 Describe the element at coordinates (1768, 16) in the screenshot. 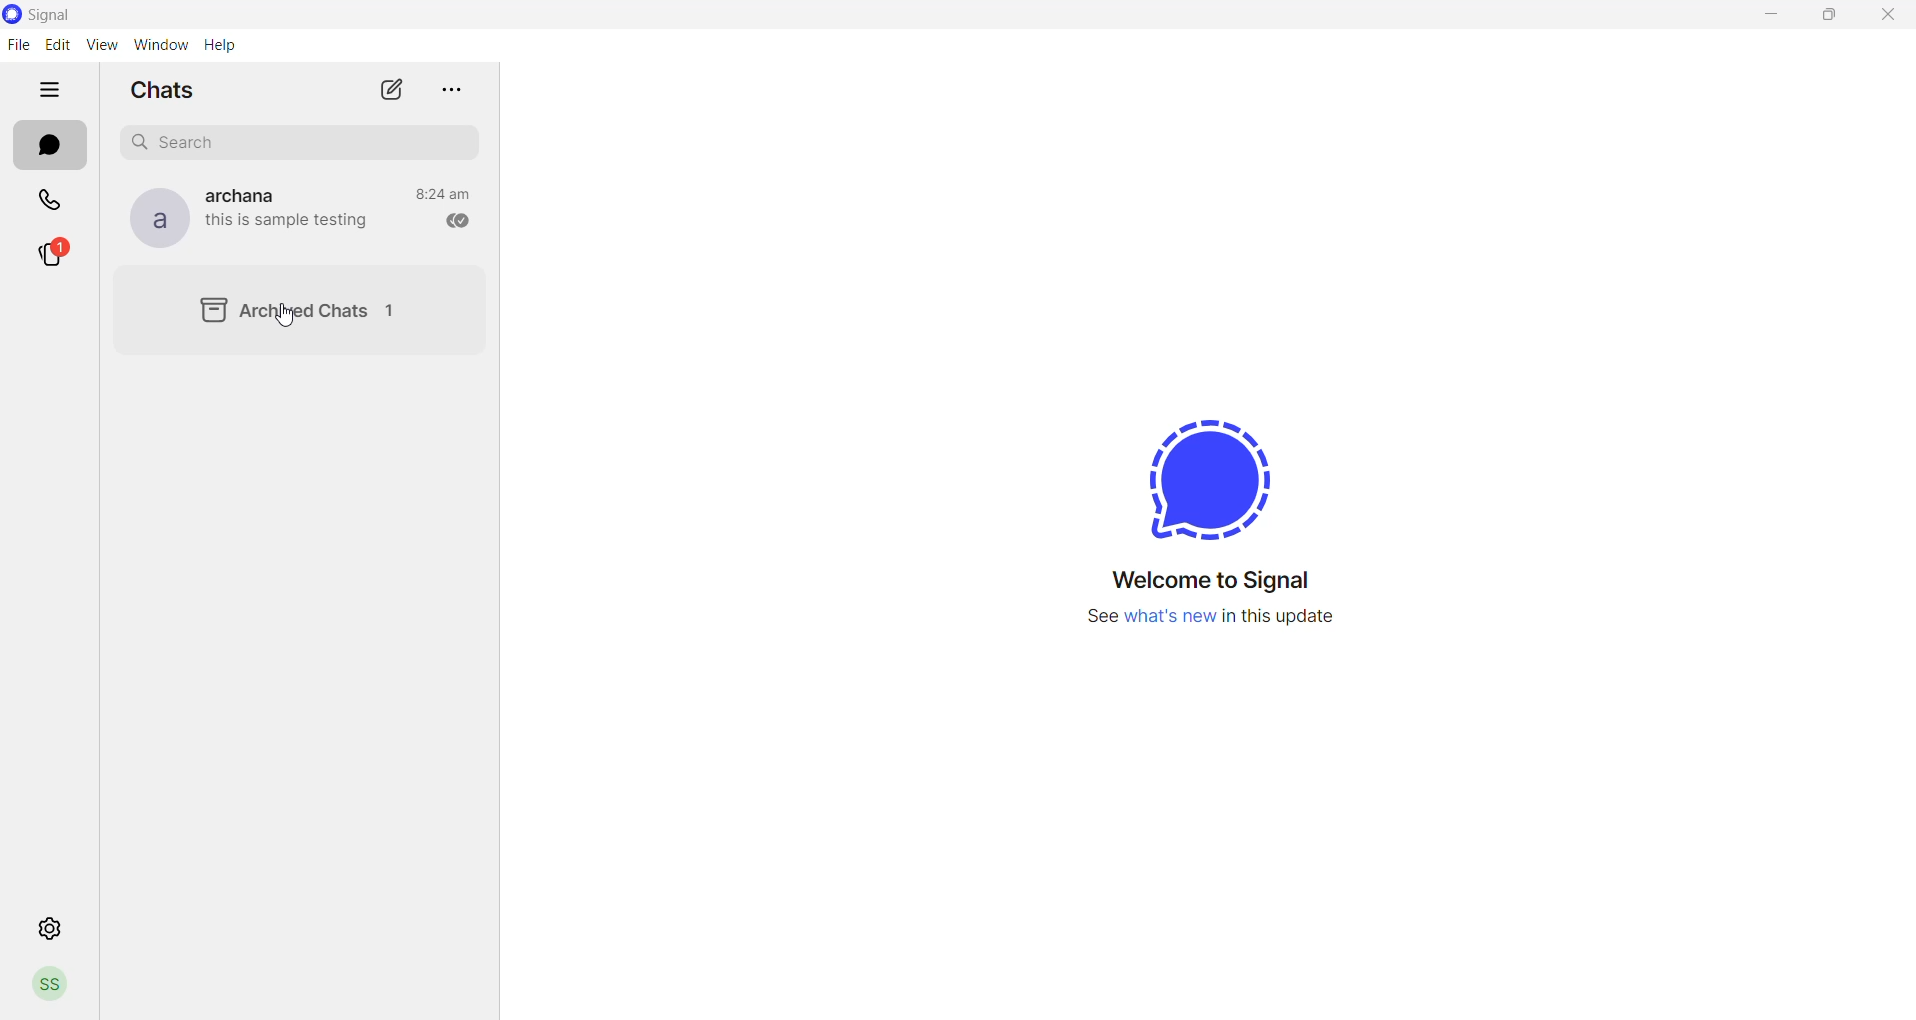

I see `minimize` at that location.